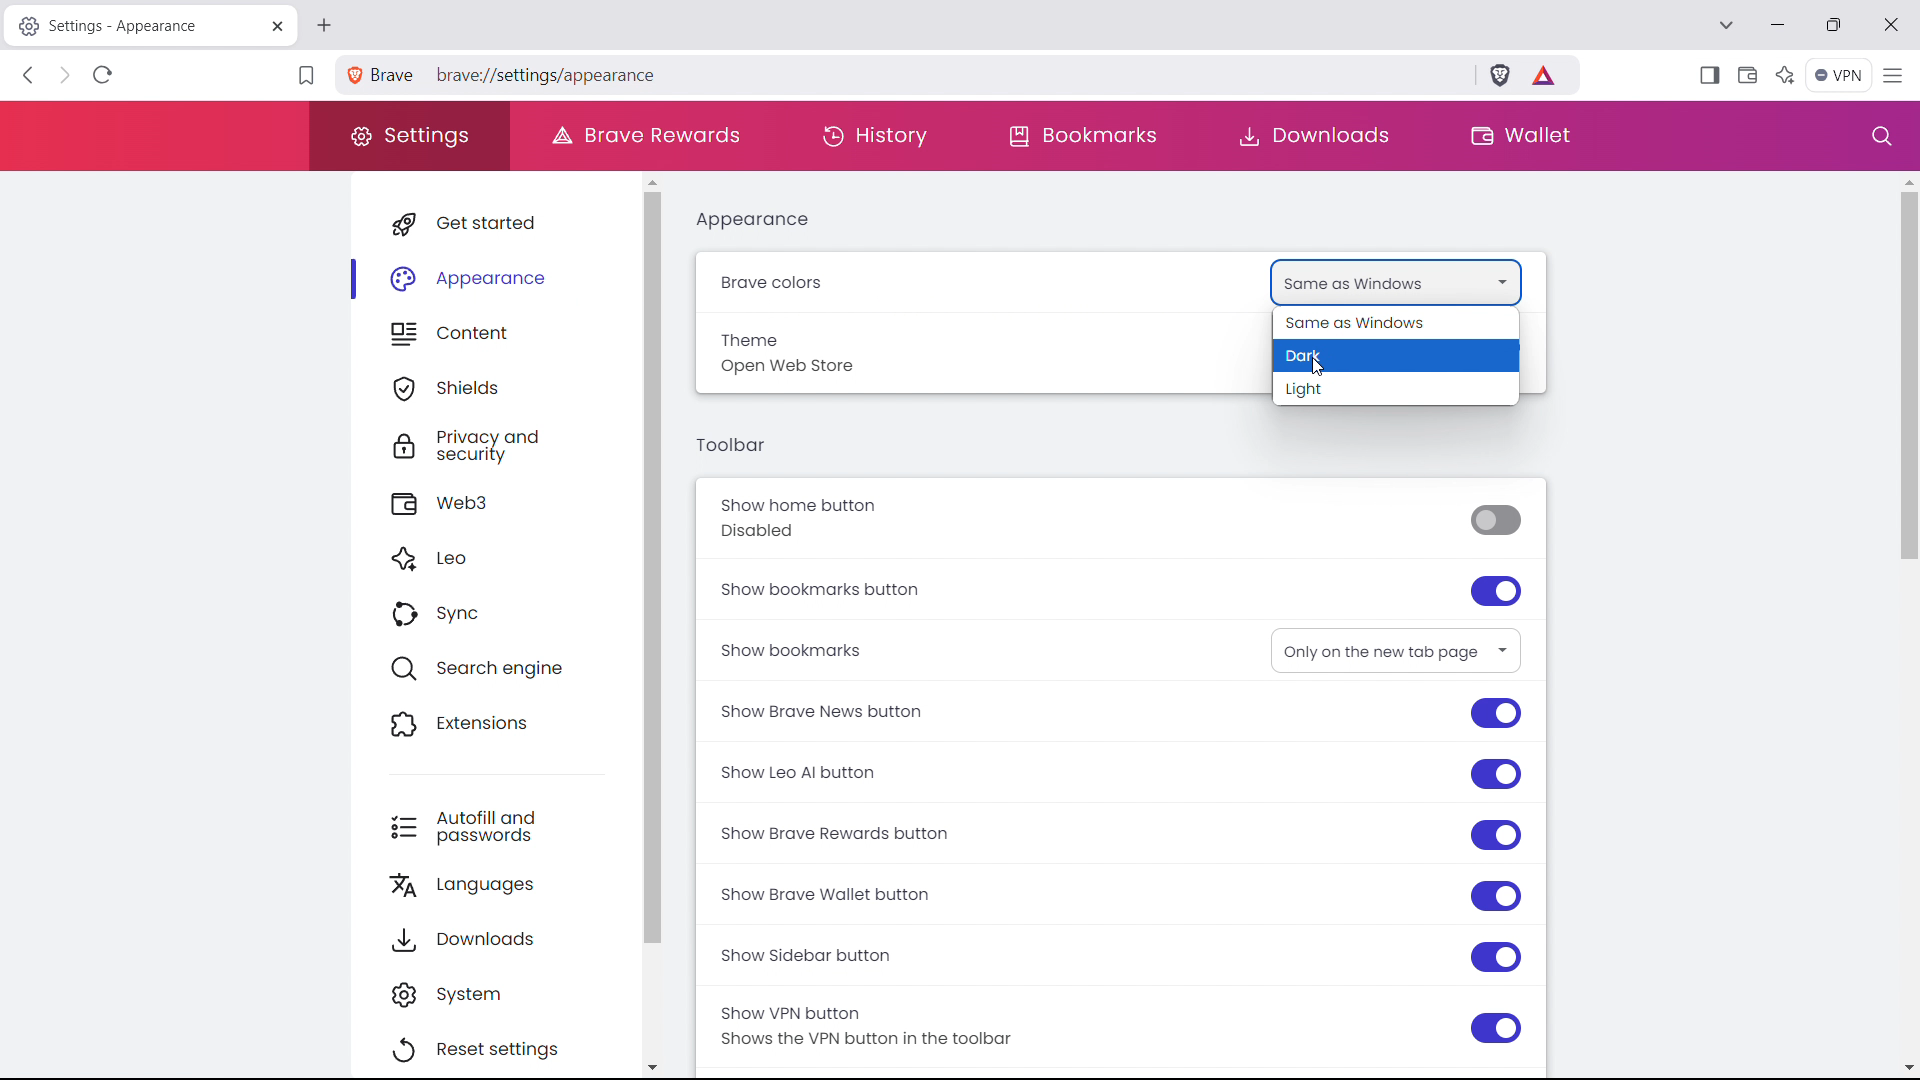 The width and height of the screenshot is (1920, 1080). I want to click on history, so click(878, 137).